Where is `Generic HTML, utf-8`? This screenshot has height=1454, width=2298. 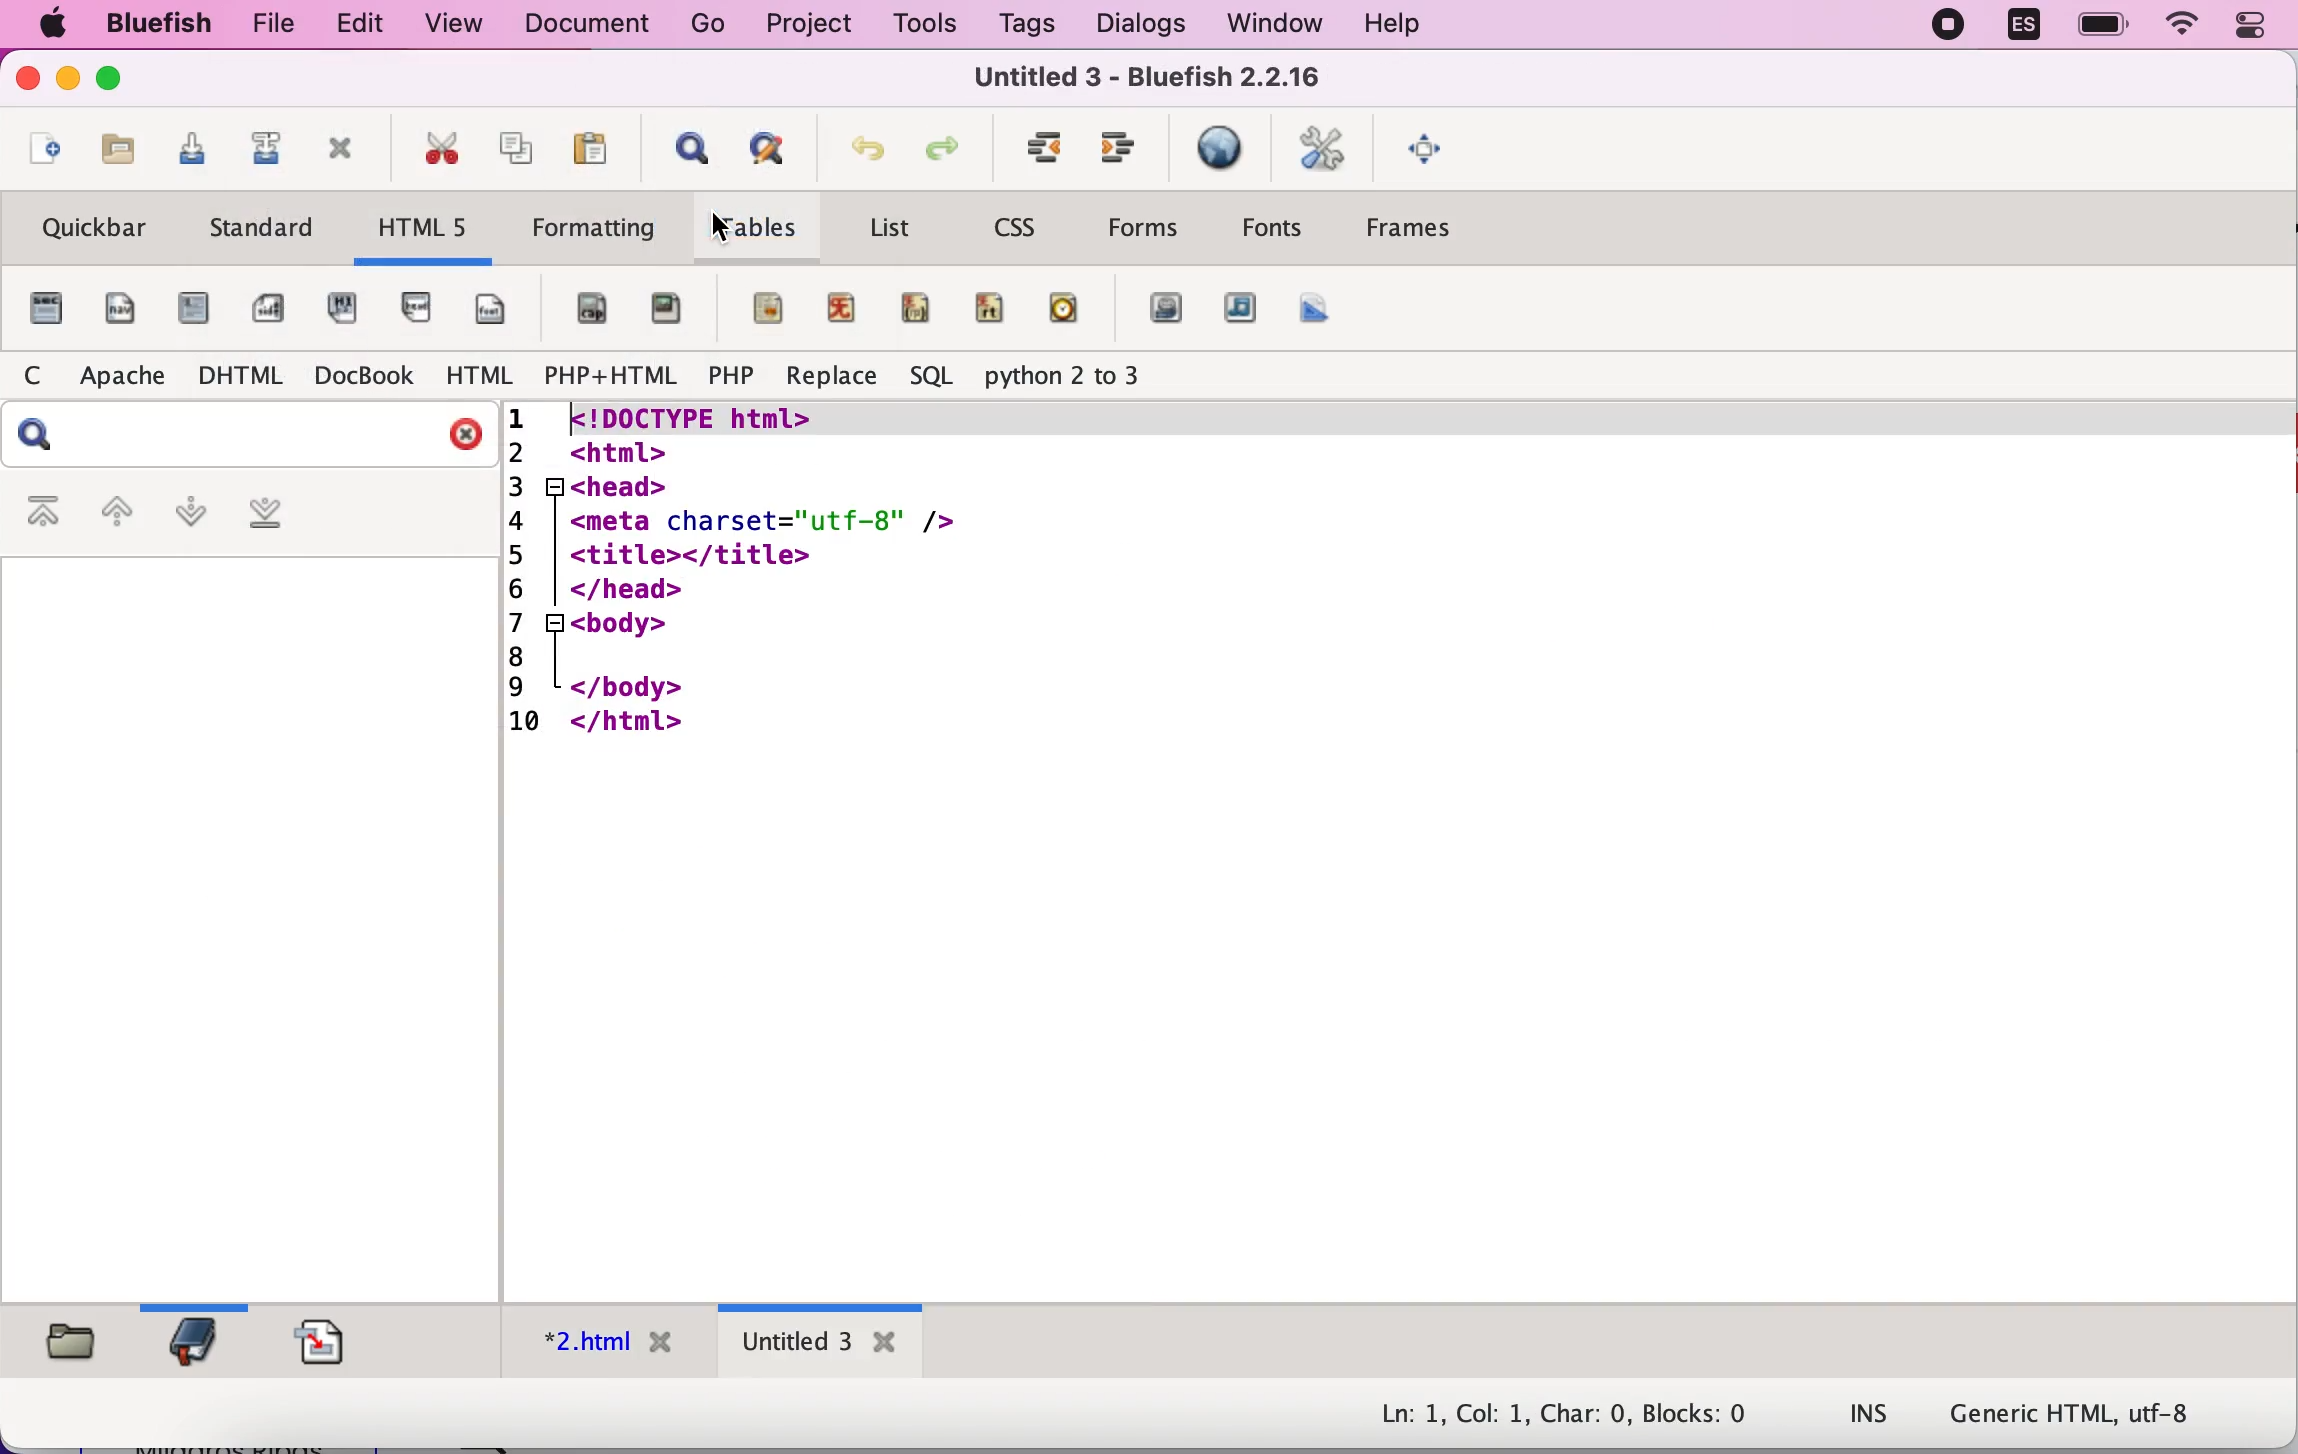
Generic HTML, utf-8 is located at coordinates (2070, 1410).